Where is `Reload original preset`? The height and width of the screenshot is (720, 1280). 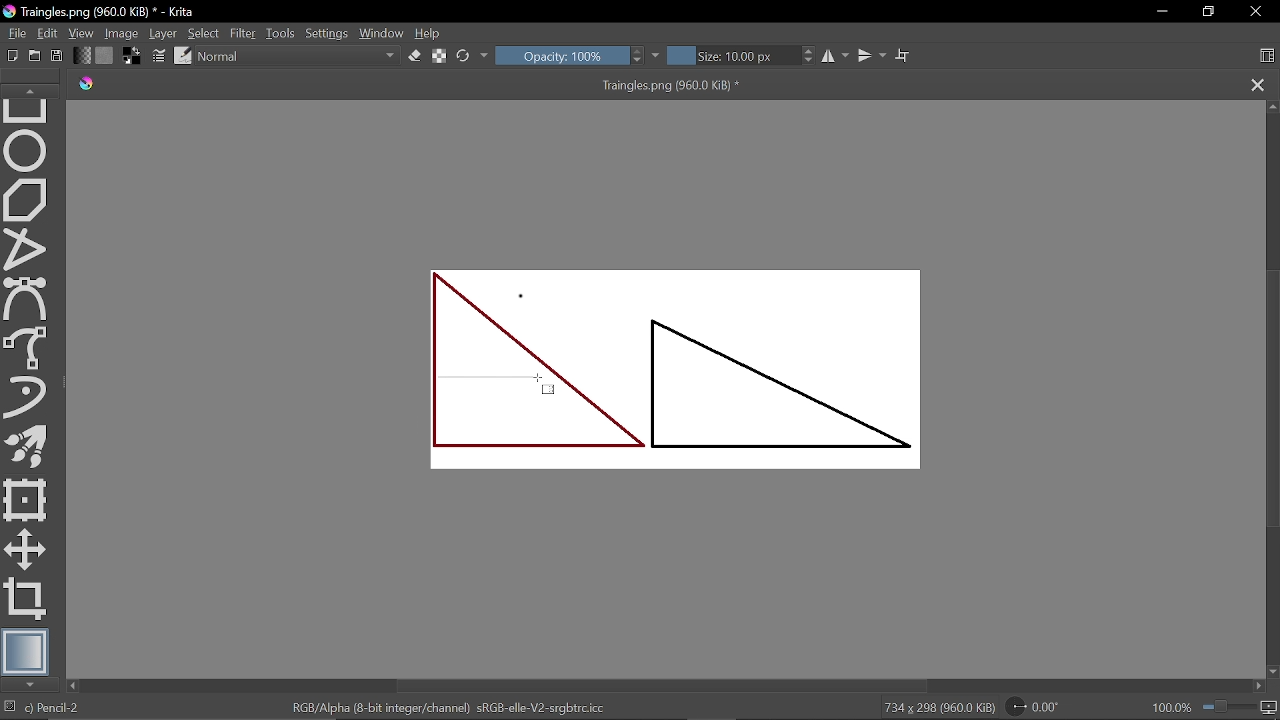
Reload original preset is located at coordinates (464, 57).